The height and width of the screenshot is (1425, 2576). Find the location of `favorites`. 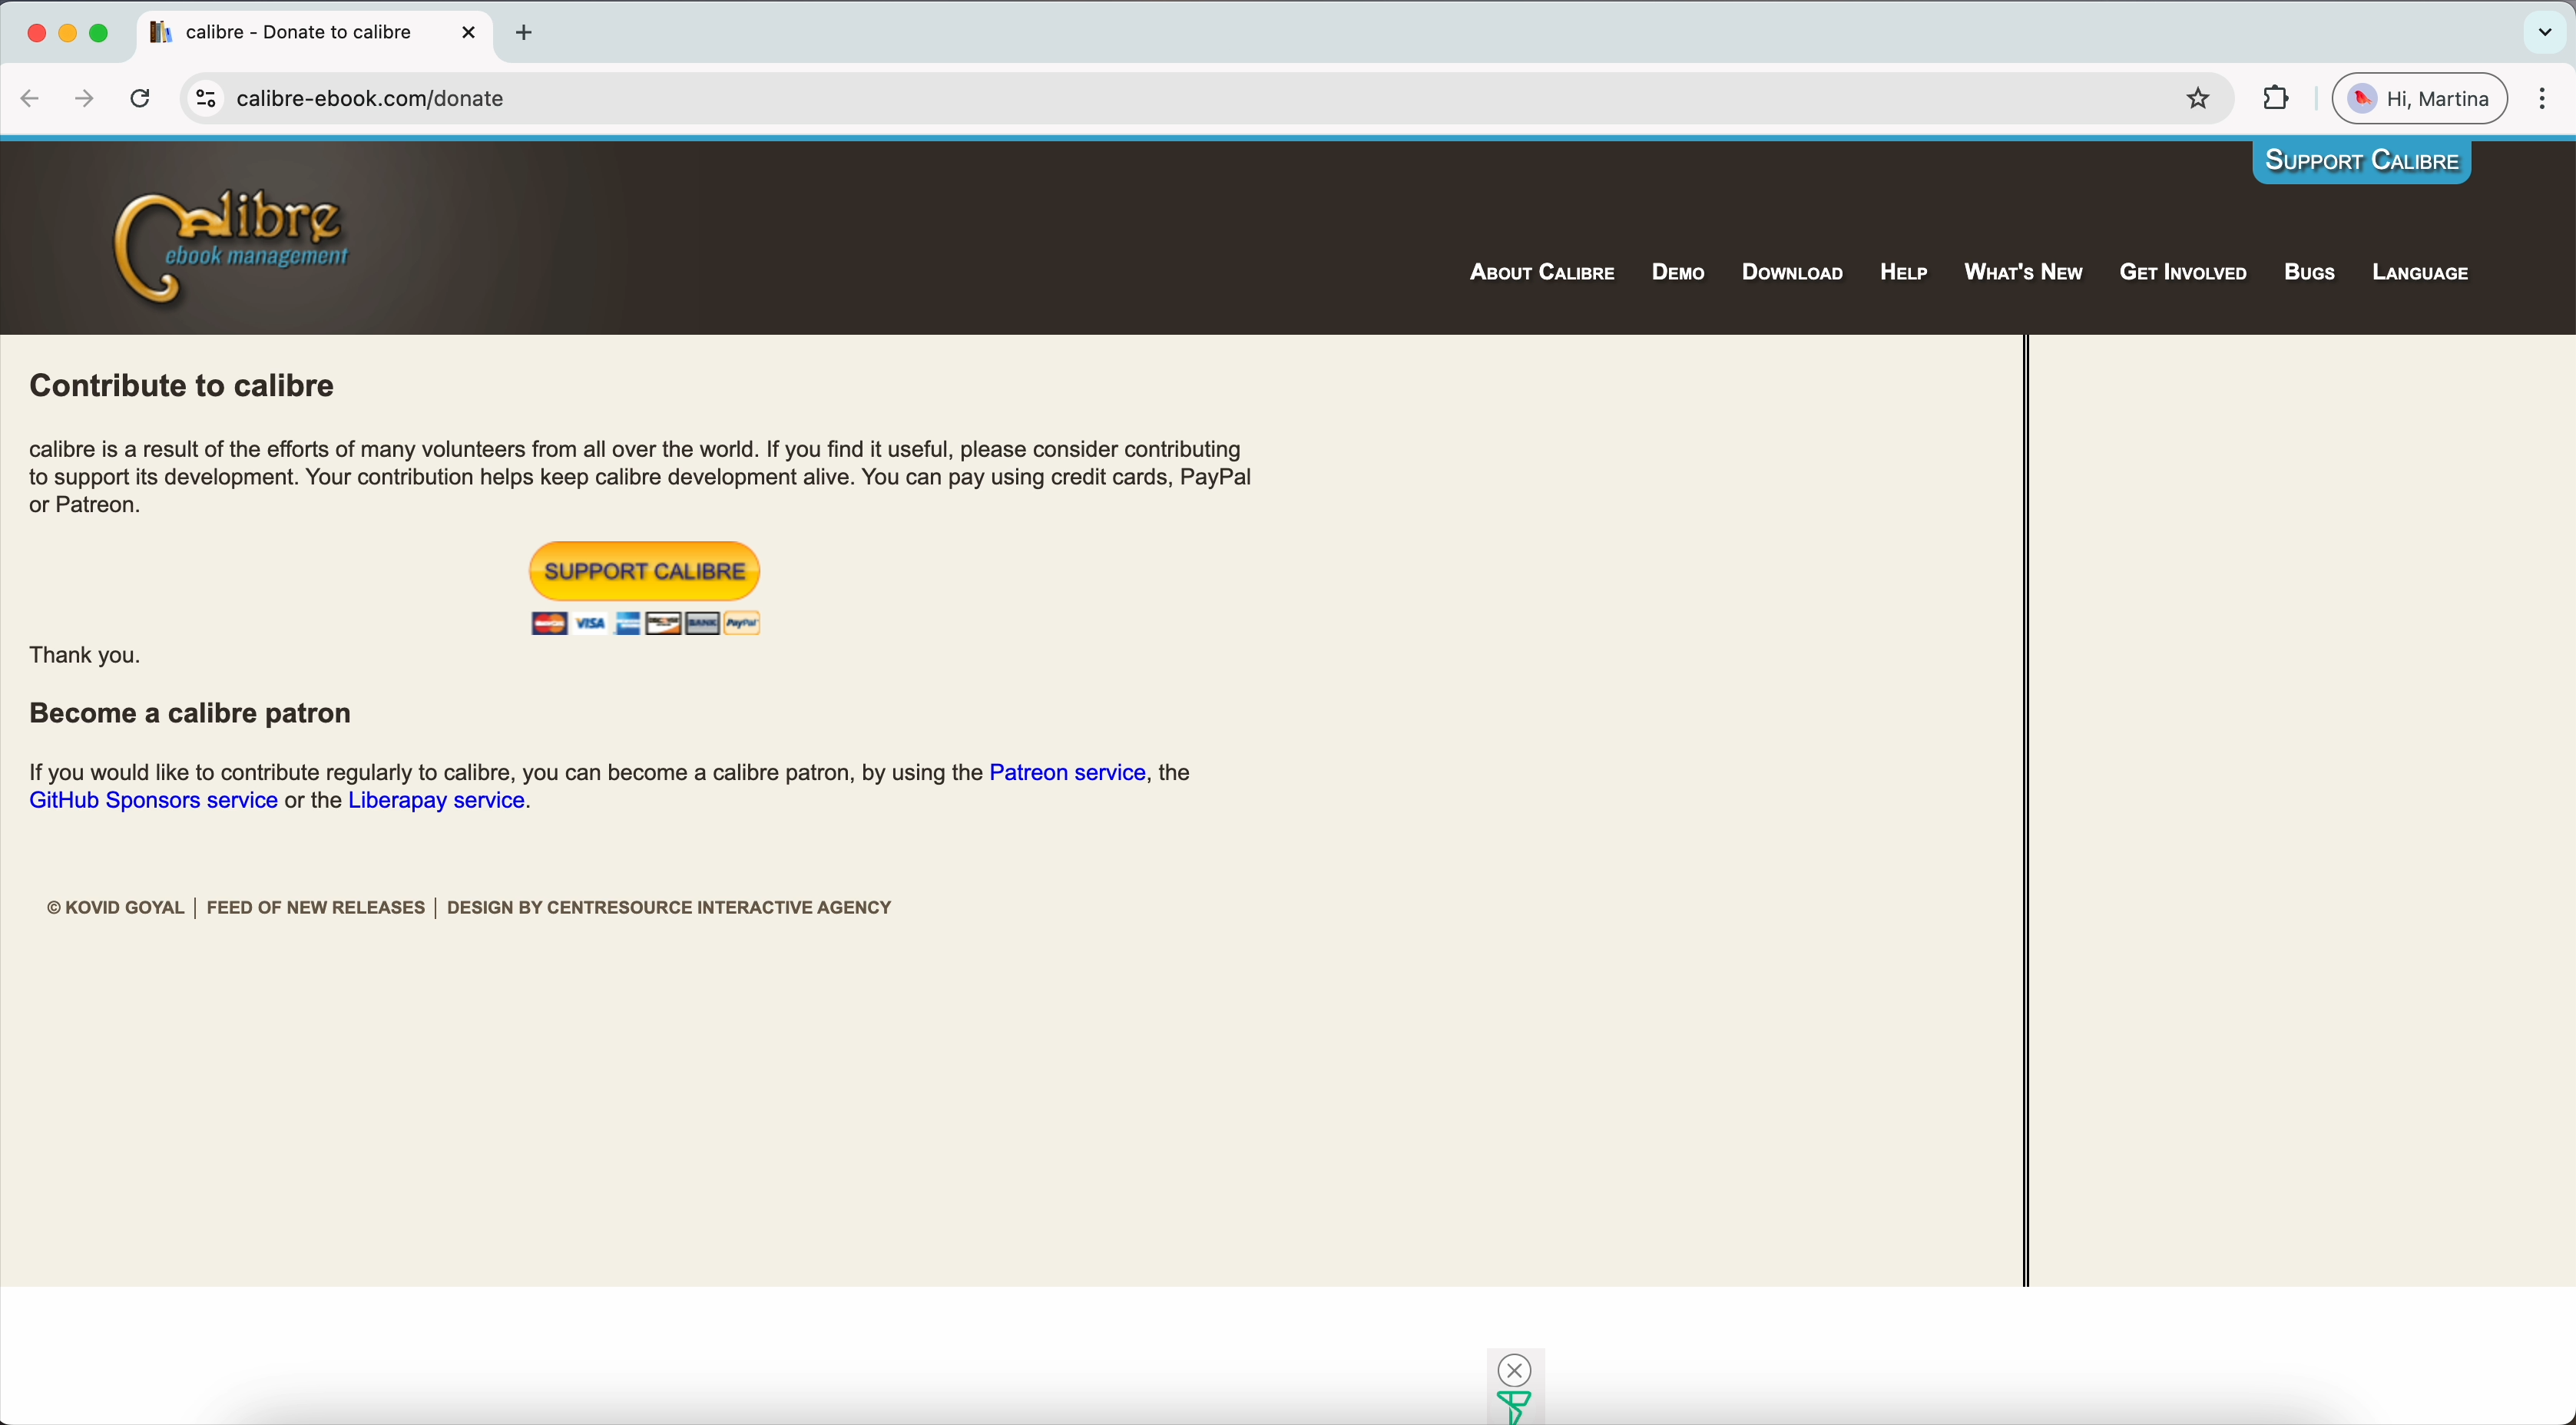

favorites is located at coordinates (2196, 99).